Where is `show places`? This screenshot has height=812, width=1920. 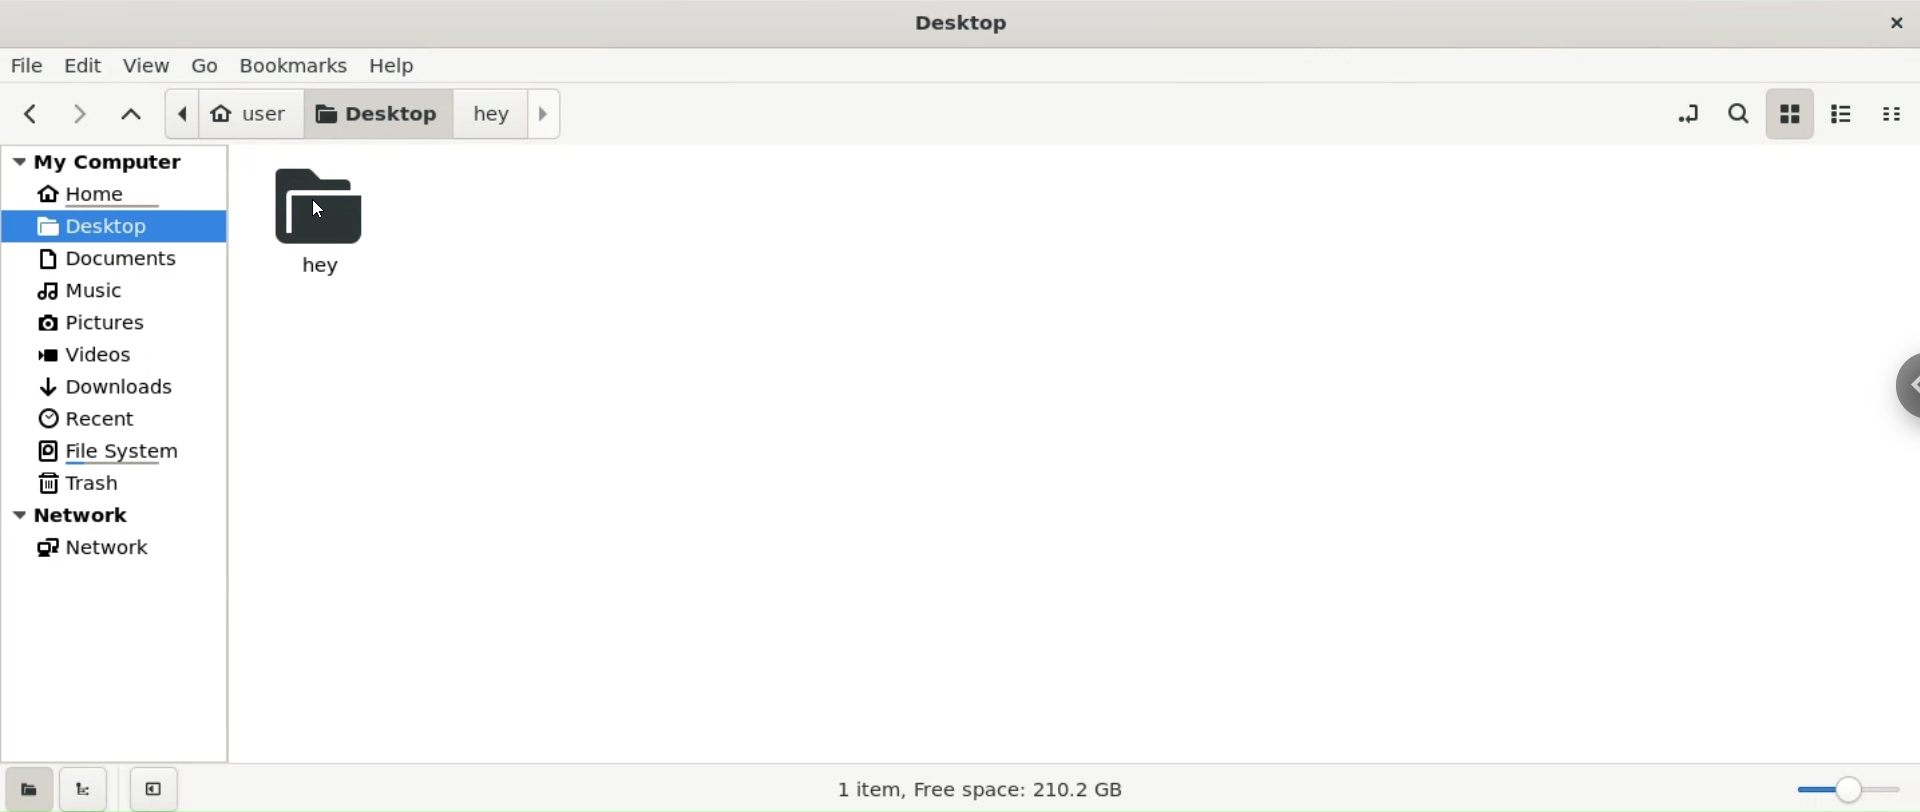 show places is located at coordinates (26, 787).